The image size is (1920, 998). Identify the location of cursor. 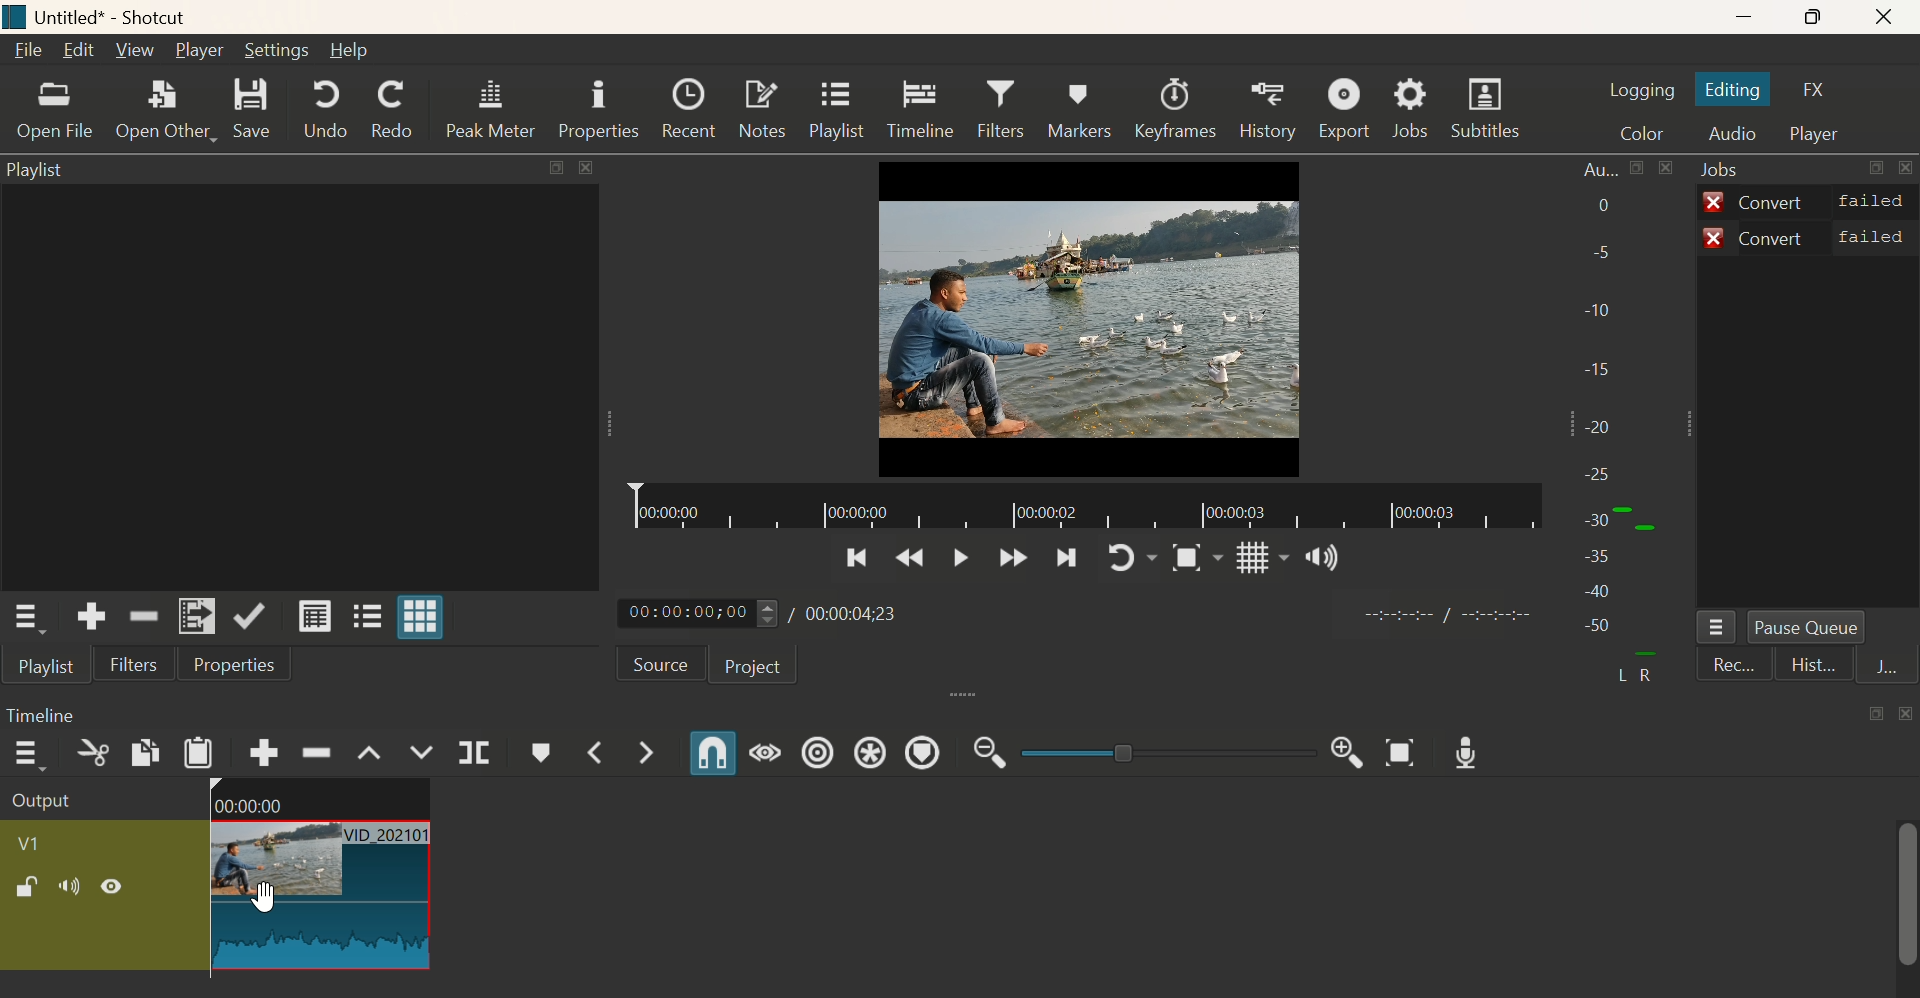
(263, 901).